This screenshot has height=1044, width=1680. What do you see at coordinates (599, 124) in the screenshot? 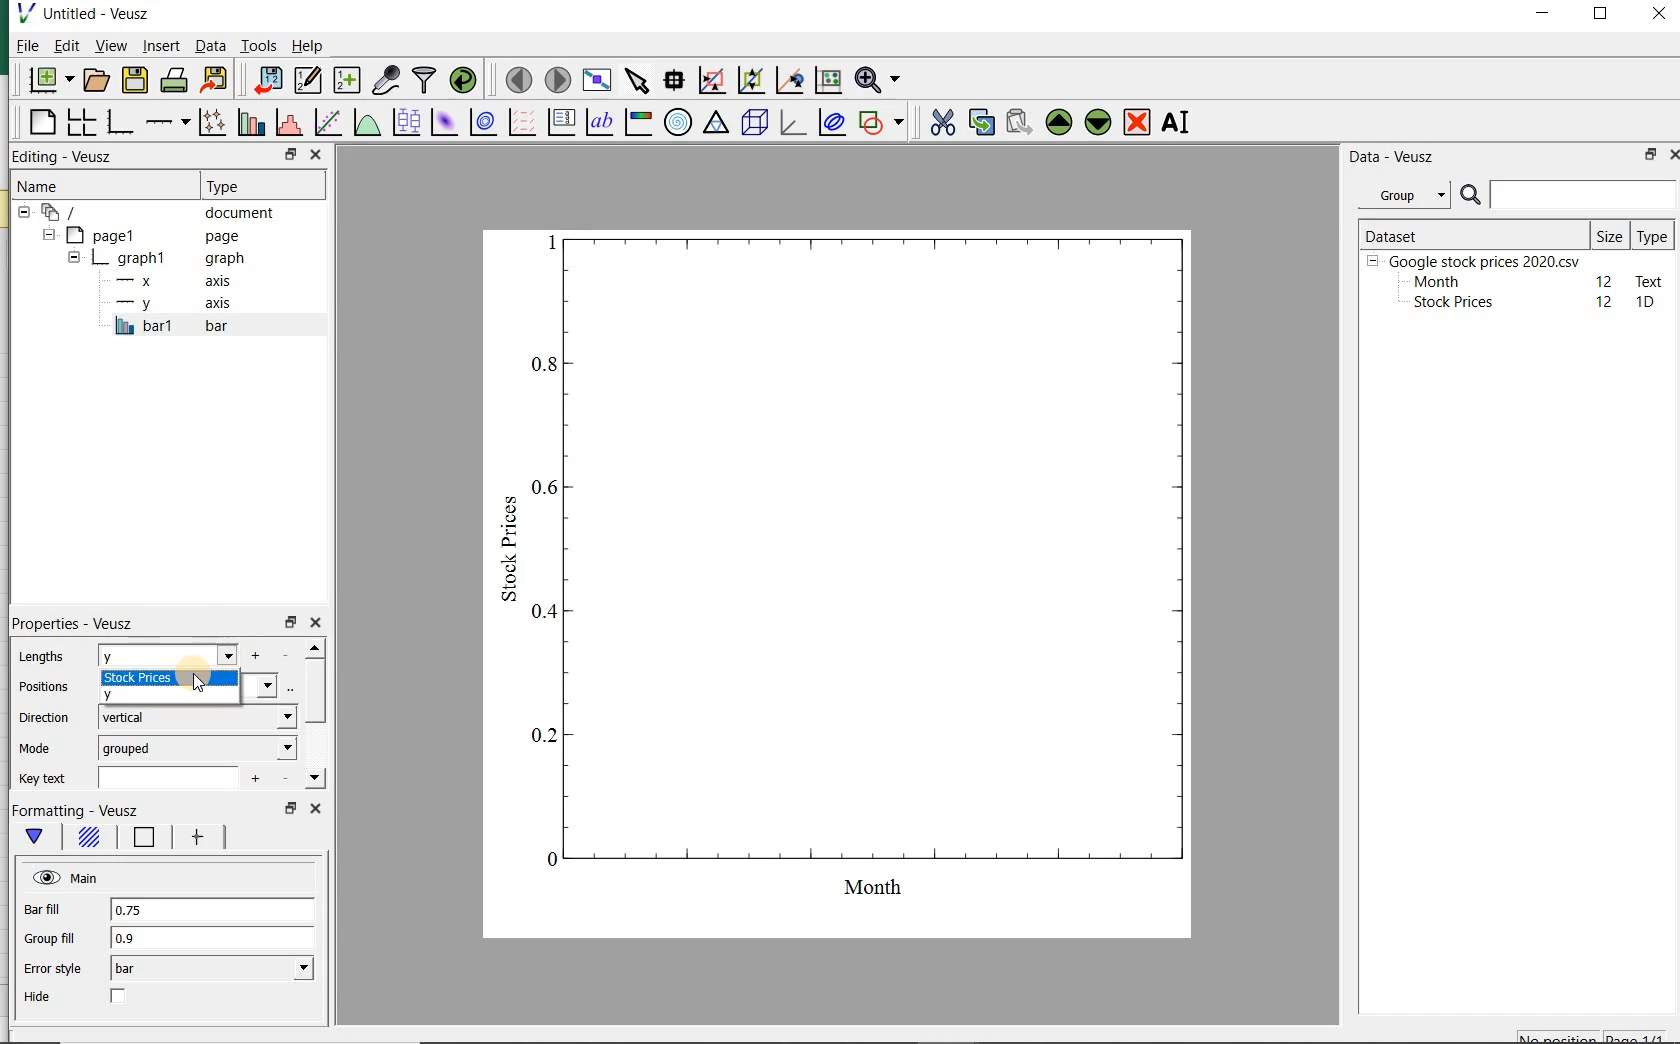
I see `text label` at bounding box center [599, 124].